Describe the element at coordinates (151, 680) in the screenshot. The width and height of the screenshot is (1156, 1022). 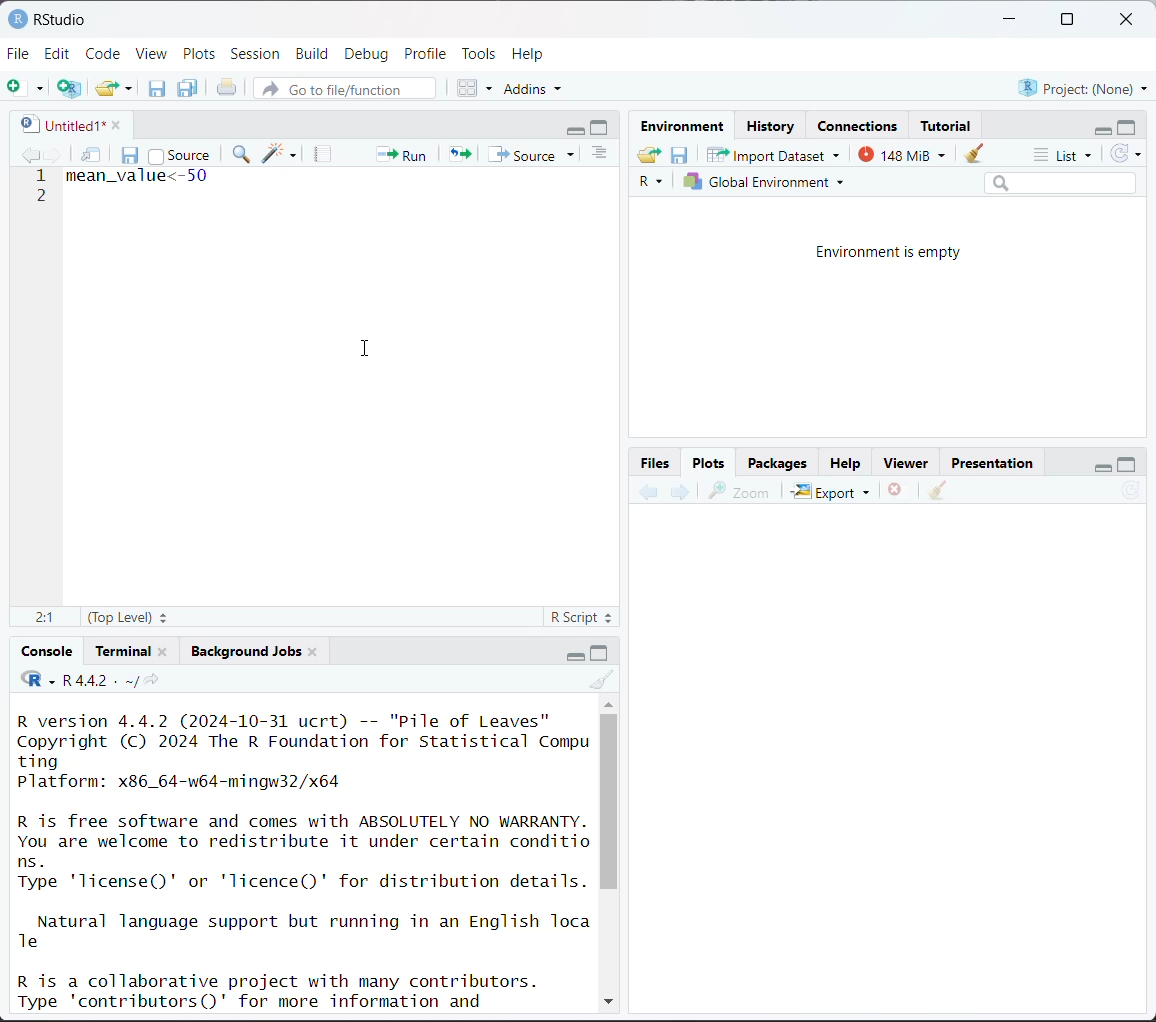
I see `view the current working directory` at that location.